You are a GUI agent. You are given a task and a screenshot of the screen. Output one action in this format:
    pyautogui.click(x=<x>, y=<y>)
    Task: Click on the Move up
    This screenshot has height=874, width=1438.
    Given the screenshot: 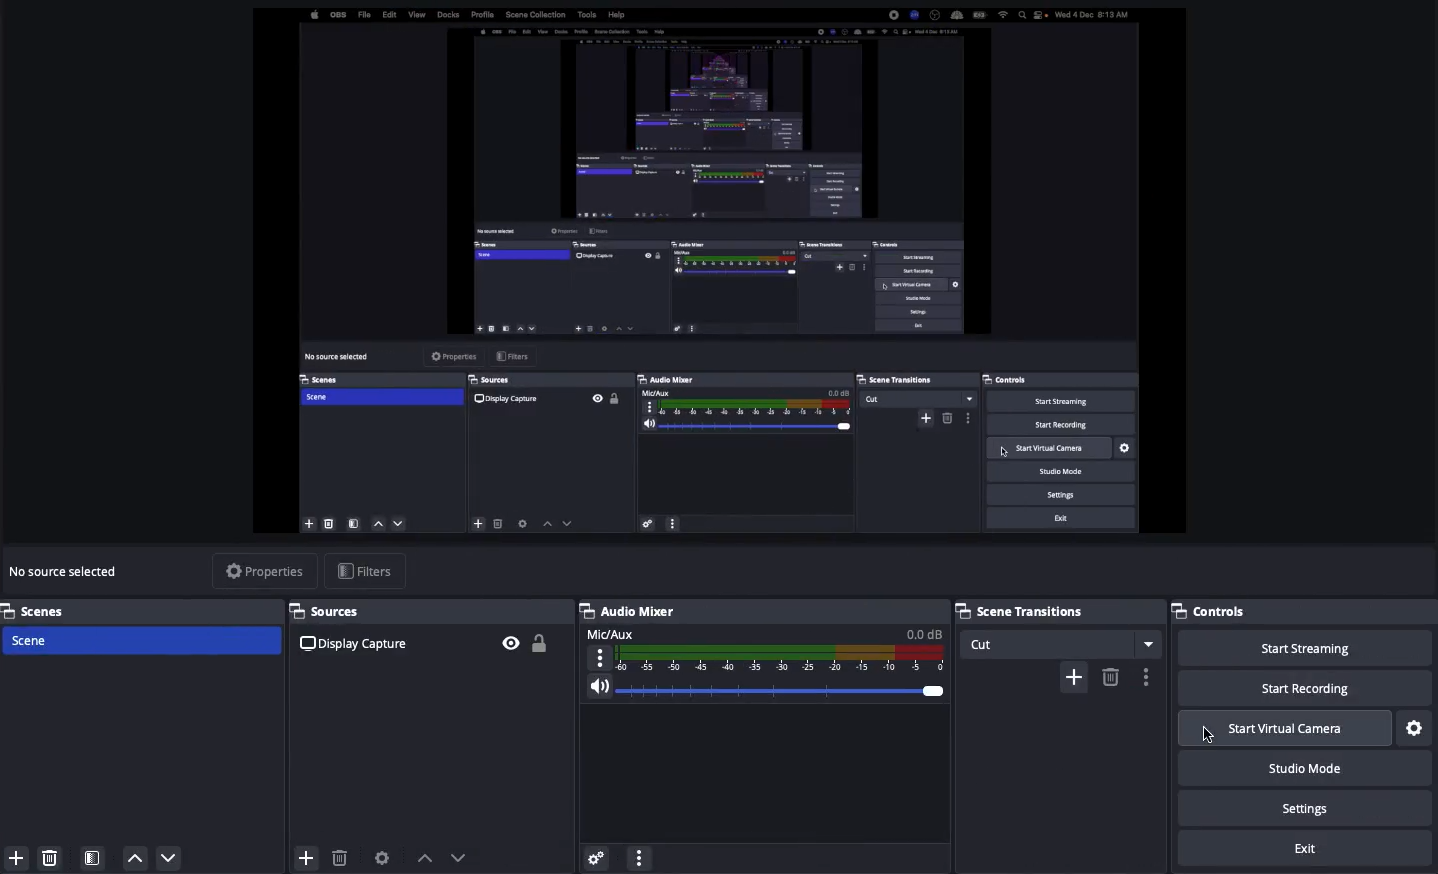 What is the action you would take?
    pyautogui.click(x=135, y=859)
    